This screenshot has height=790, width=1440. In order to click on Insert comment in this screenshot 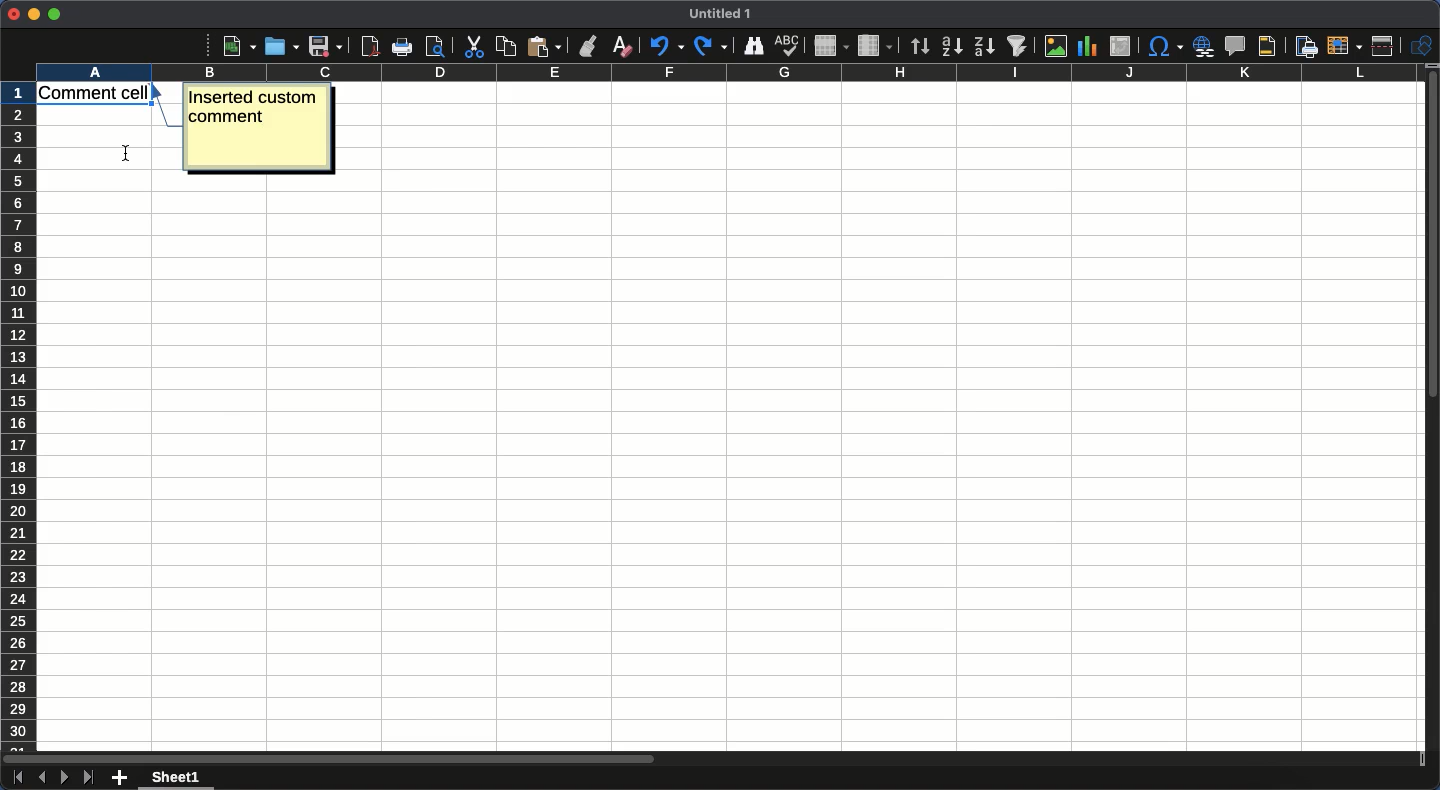, I will do `click(1234, 44)`.